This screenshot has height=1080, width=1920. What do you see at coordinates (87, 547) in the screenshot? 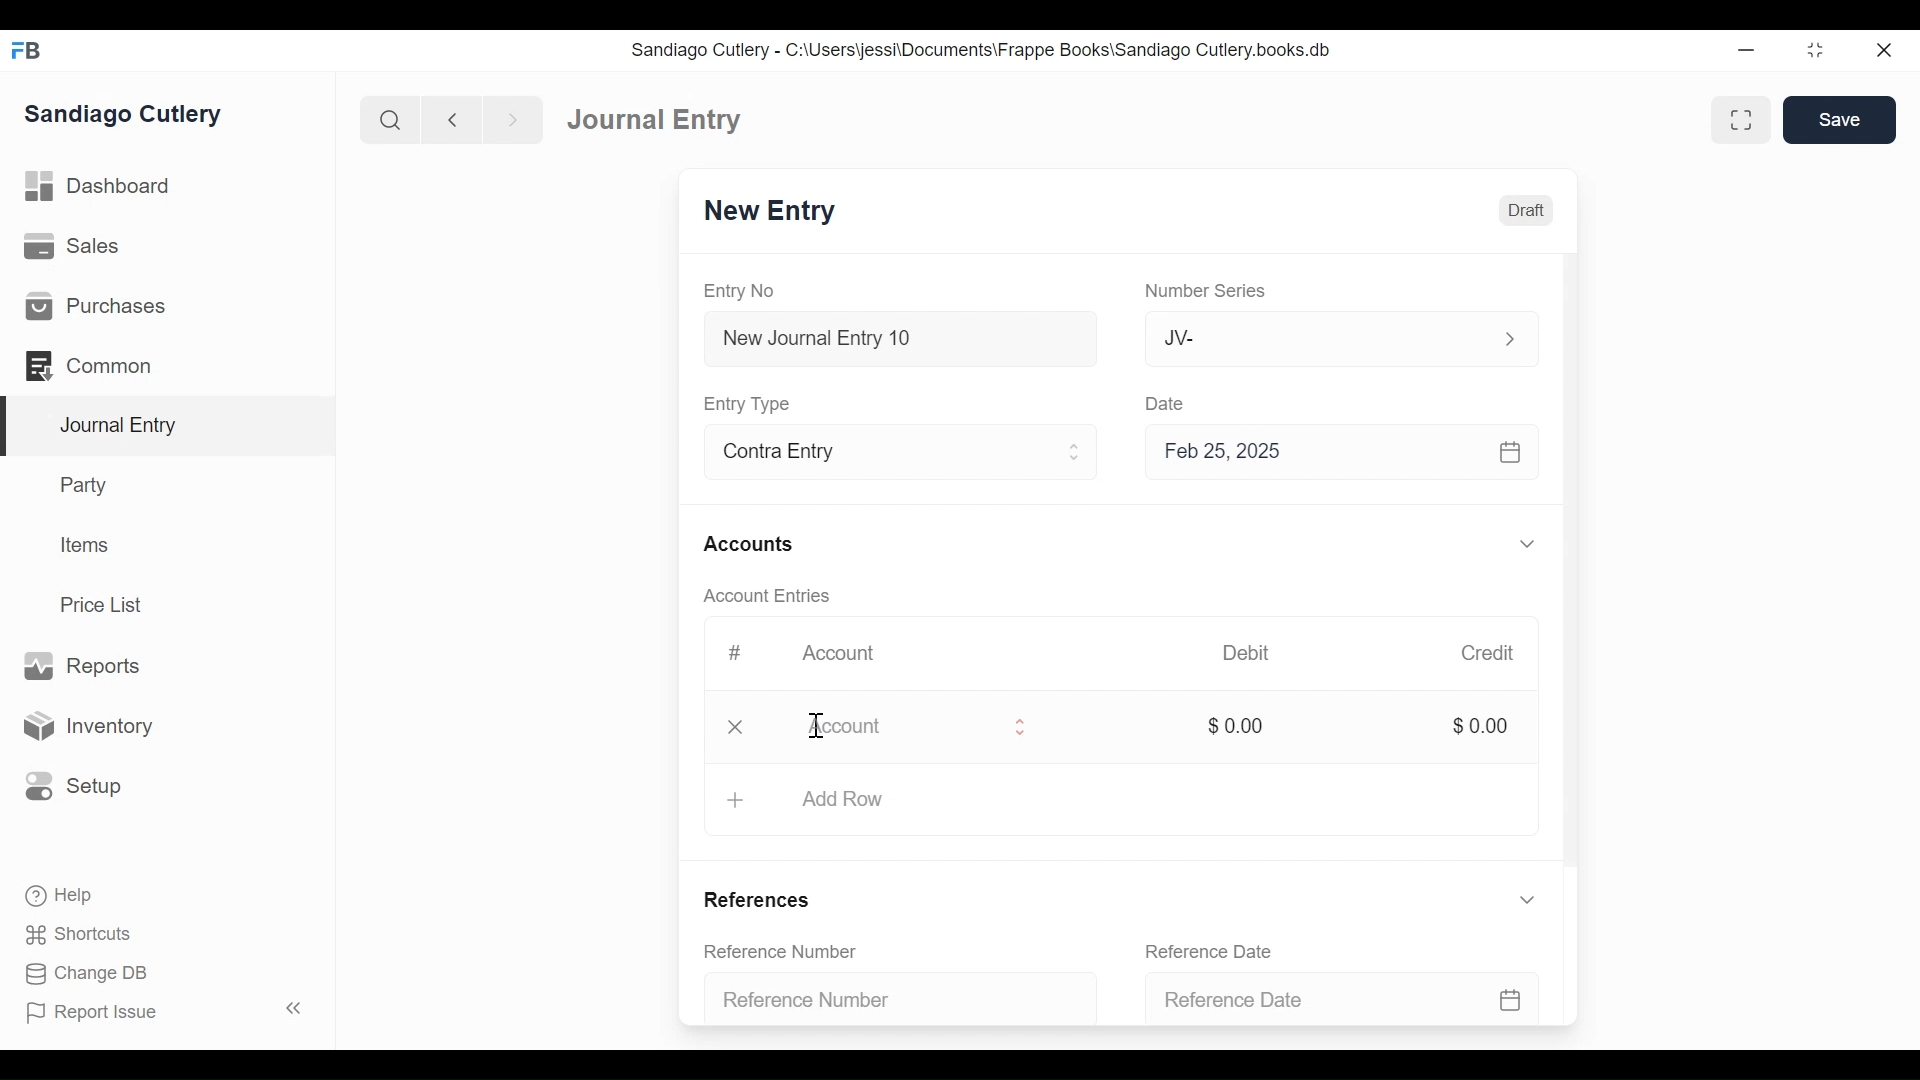
I see `Items` at bounding box center [87, 547].